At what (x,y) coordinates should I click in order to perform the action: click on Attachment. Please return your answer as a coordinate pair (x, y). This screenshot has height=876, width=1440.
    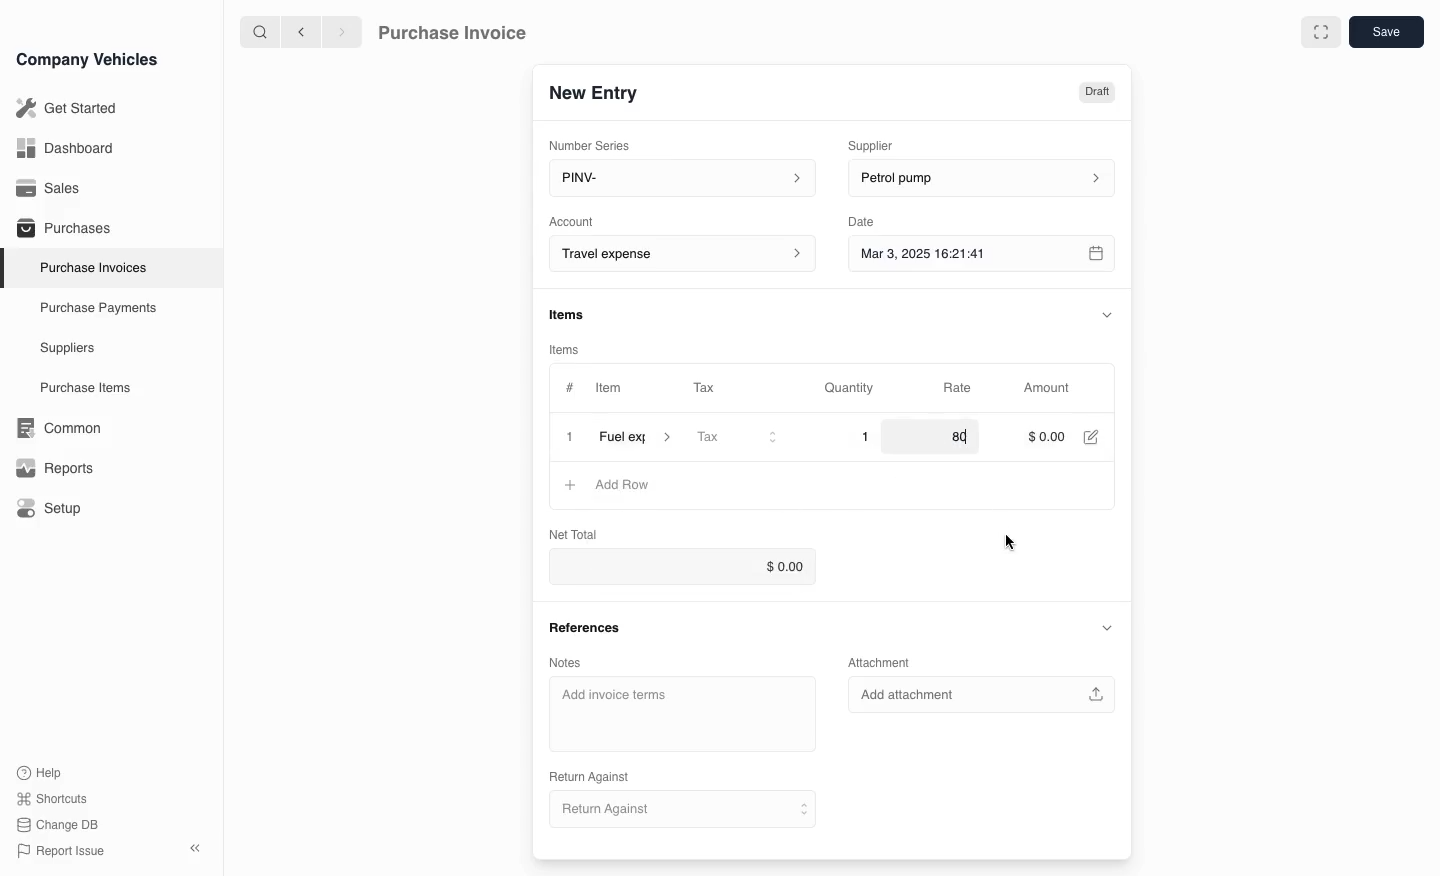
    Looking at the image, I should click on (882, 662).